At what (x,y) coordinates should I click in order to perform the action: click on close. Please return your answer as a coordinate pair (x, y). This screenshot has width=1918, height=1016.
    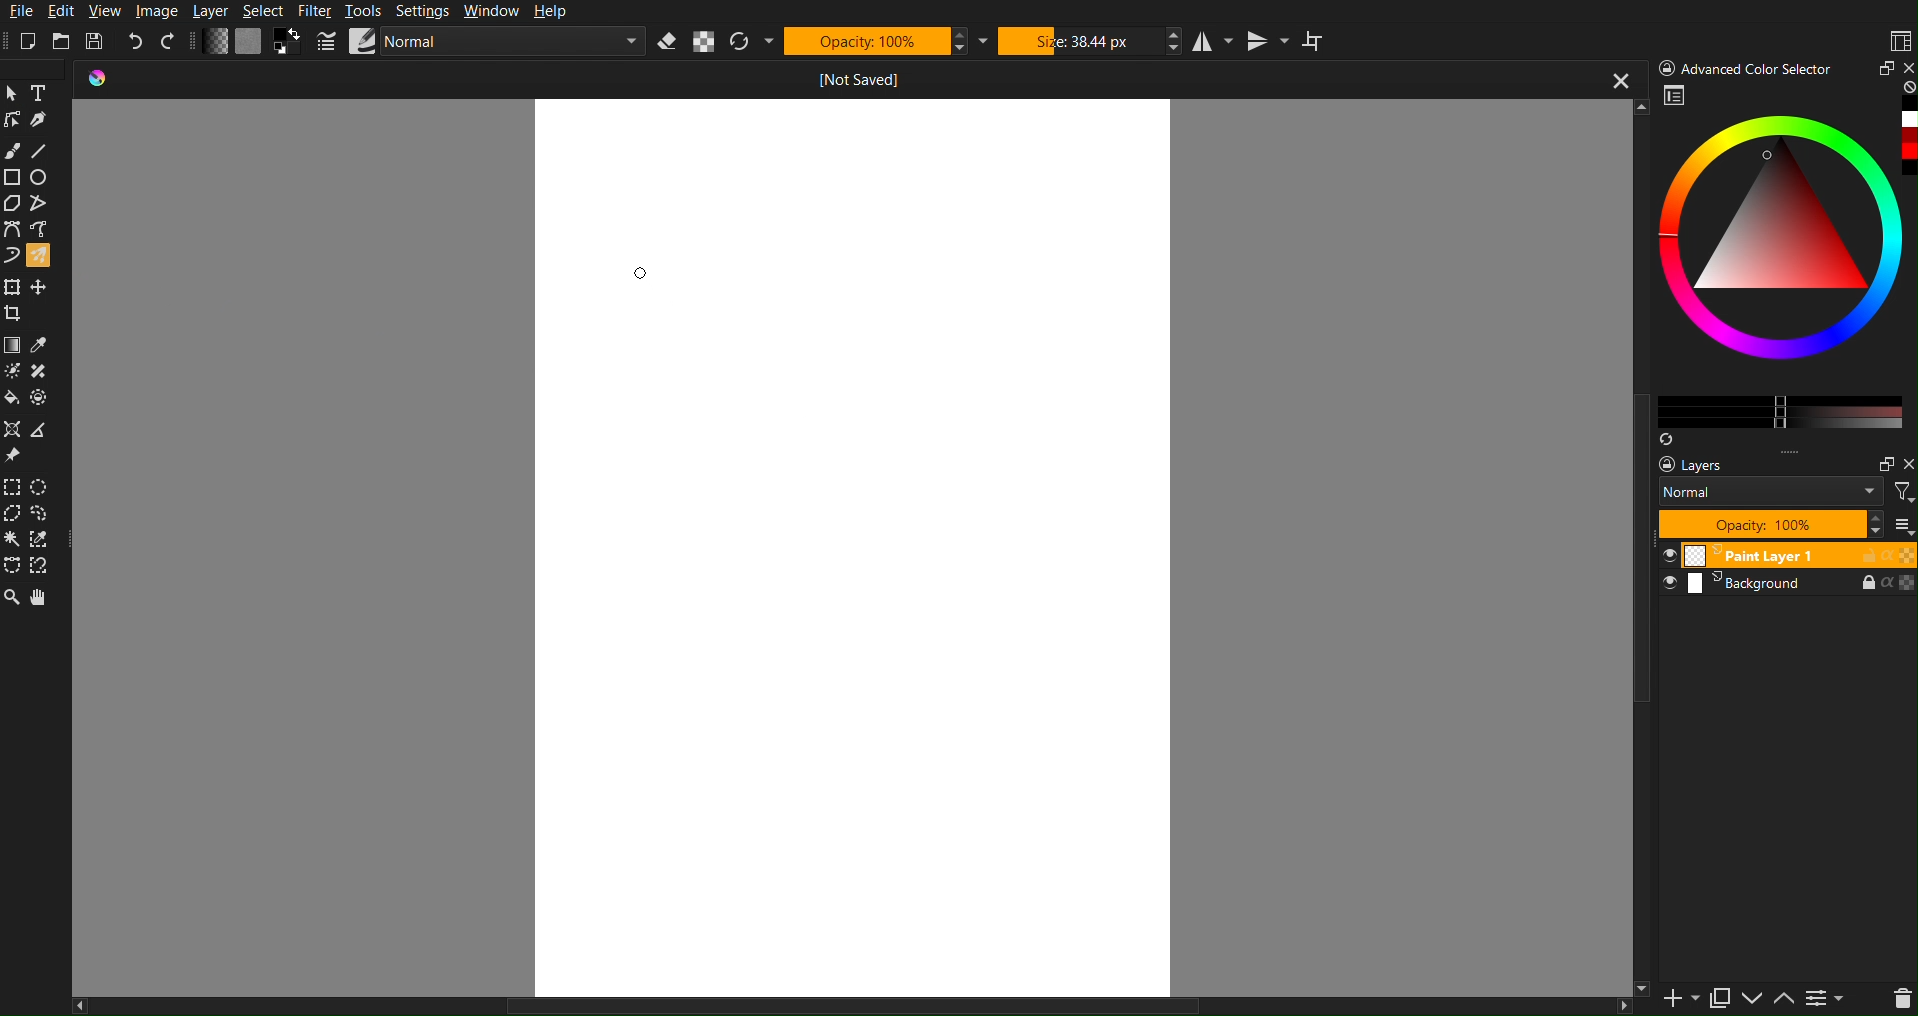
    Looking at the image, I should click on (1906, 66).